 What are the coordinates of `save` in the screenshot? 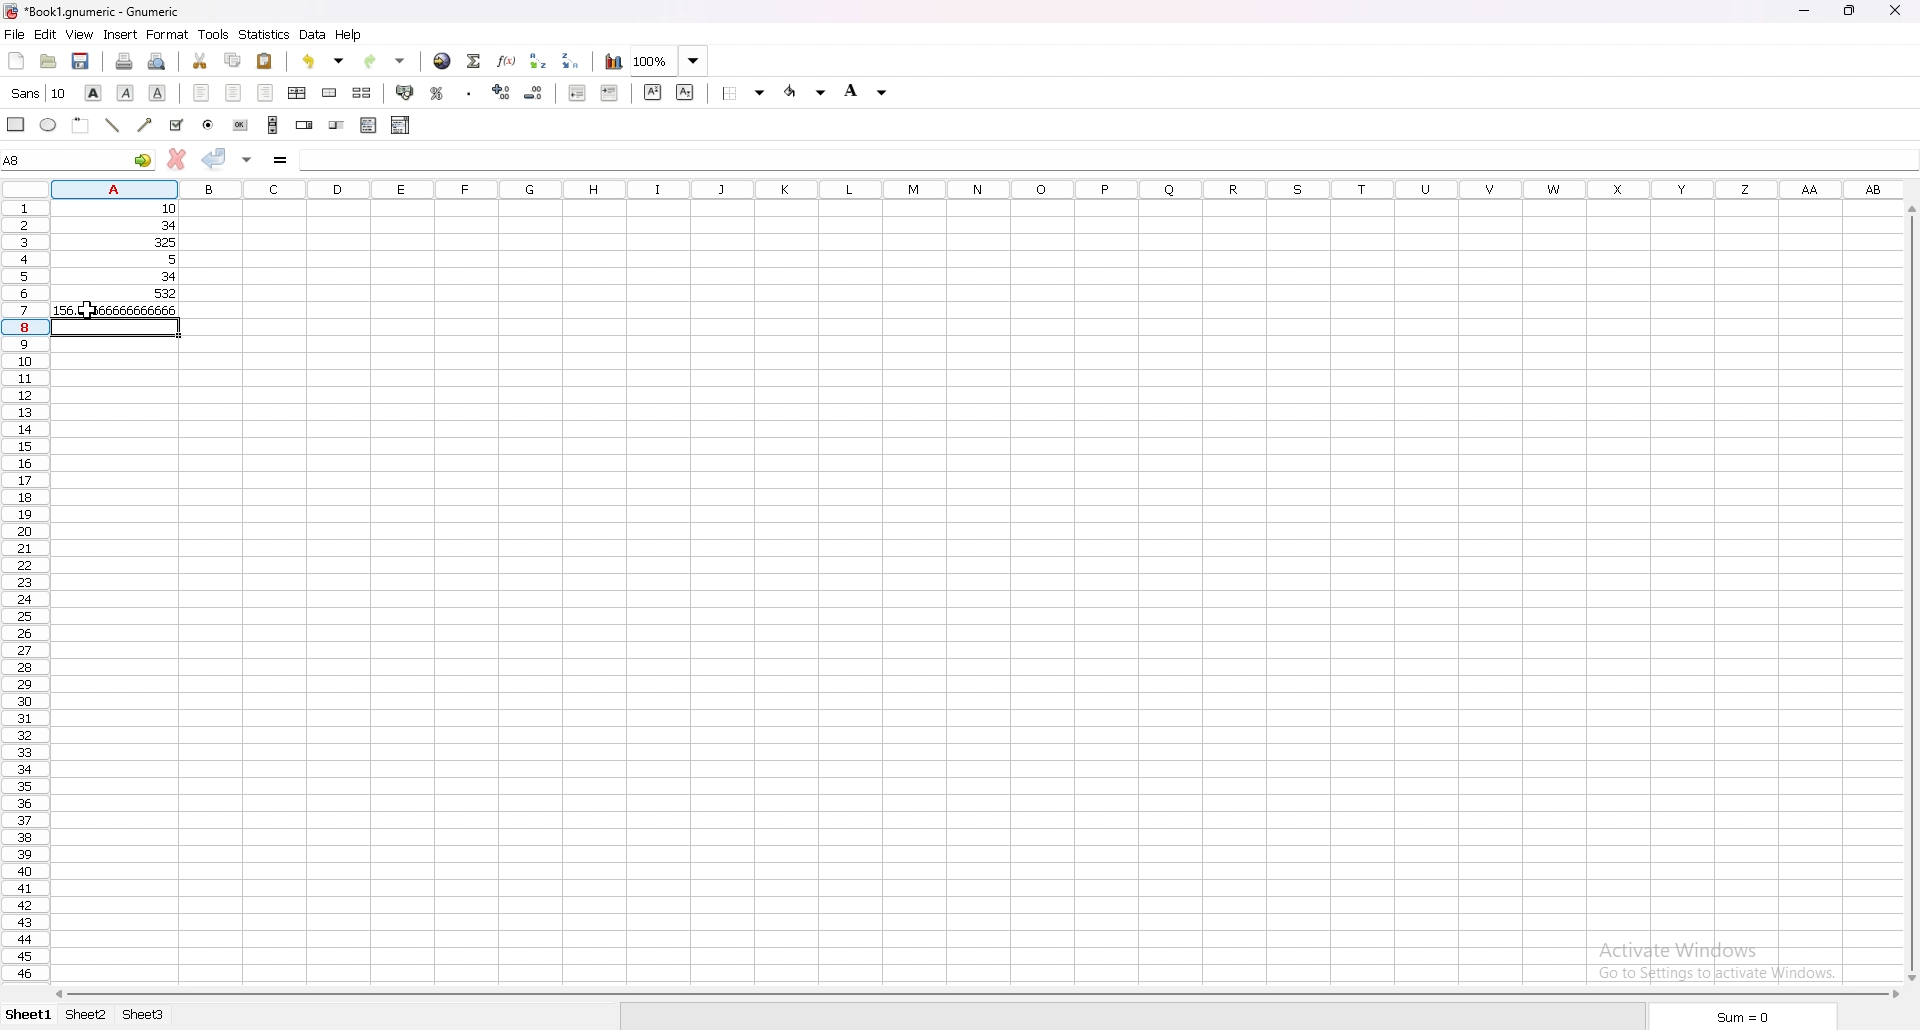 It's located at (83, 61).